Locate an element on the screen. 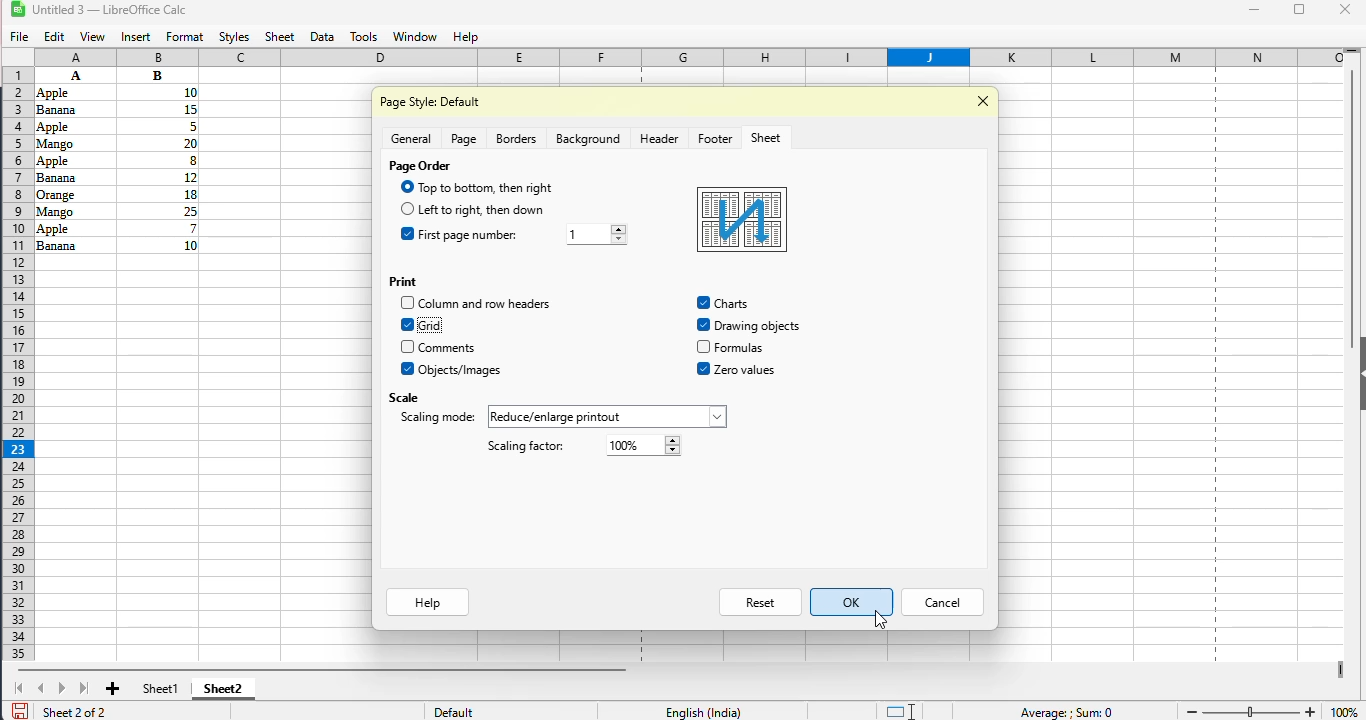 The image size is (1366, 720). background is located at coordinates (587, 139).